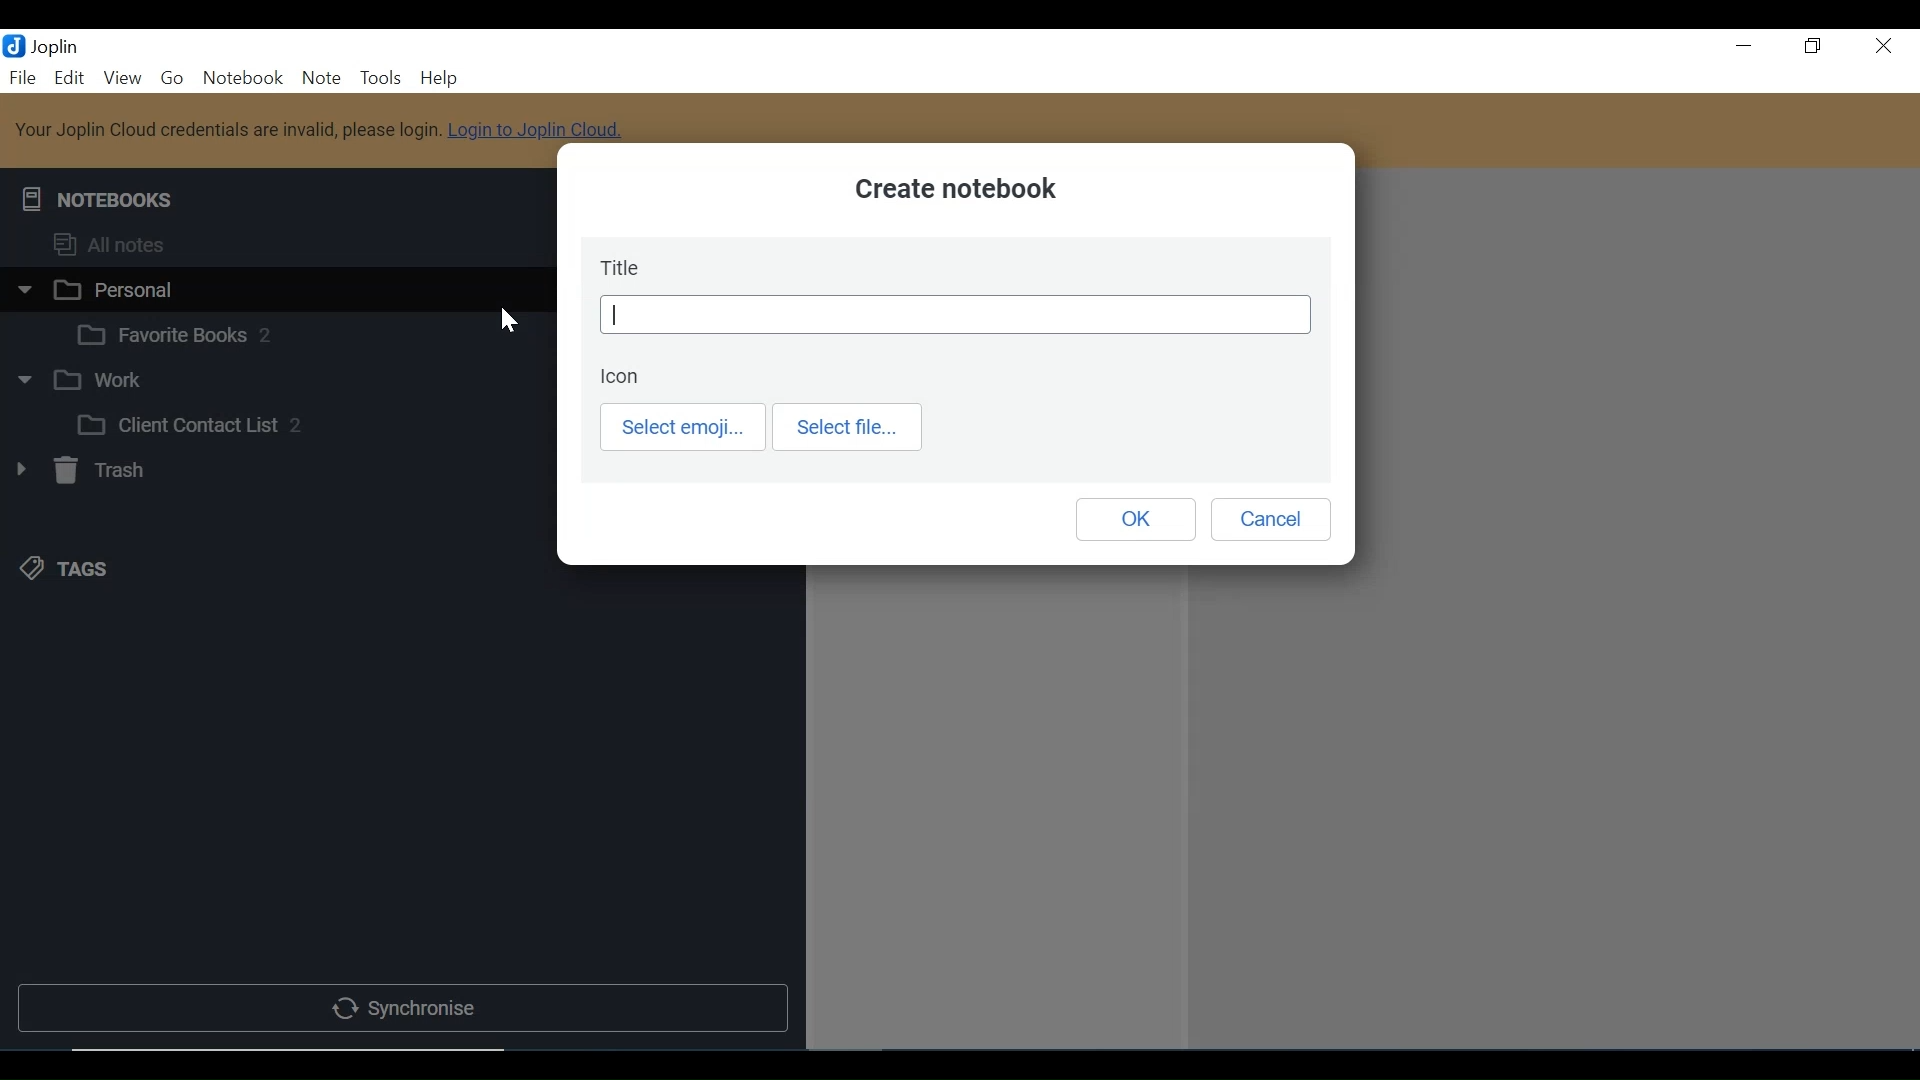 The width and height of the screenshot is (1920, 1080). Describe the element at coordinates (1744, 49) in the screenshot. I see `minimize` at that location.